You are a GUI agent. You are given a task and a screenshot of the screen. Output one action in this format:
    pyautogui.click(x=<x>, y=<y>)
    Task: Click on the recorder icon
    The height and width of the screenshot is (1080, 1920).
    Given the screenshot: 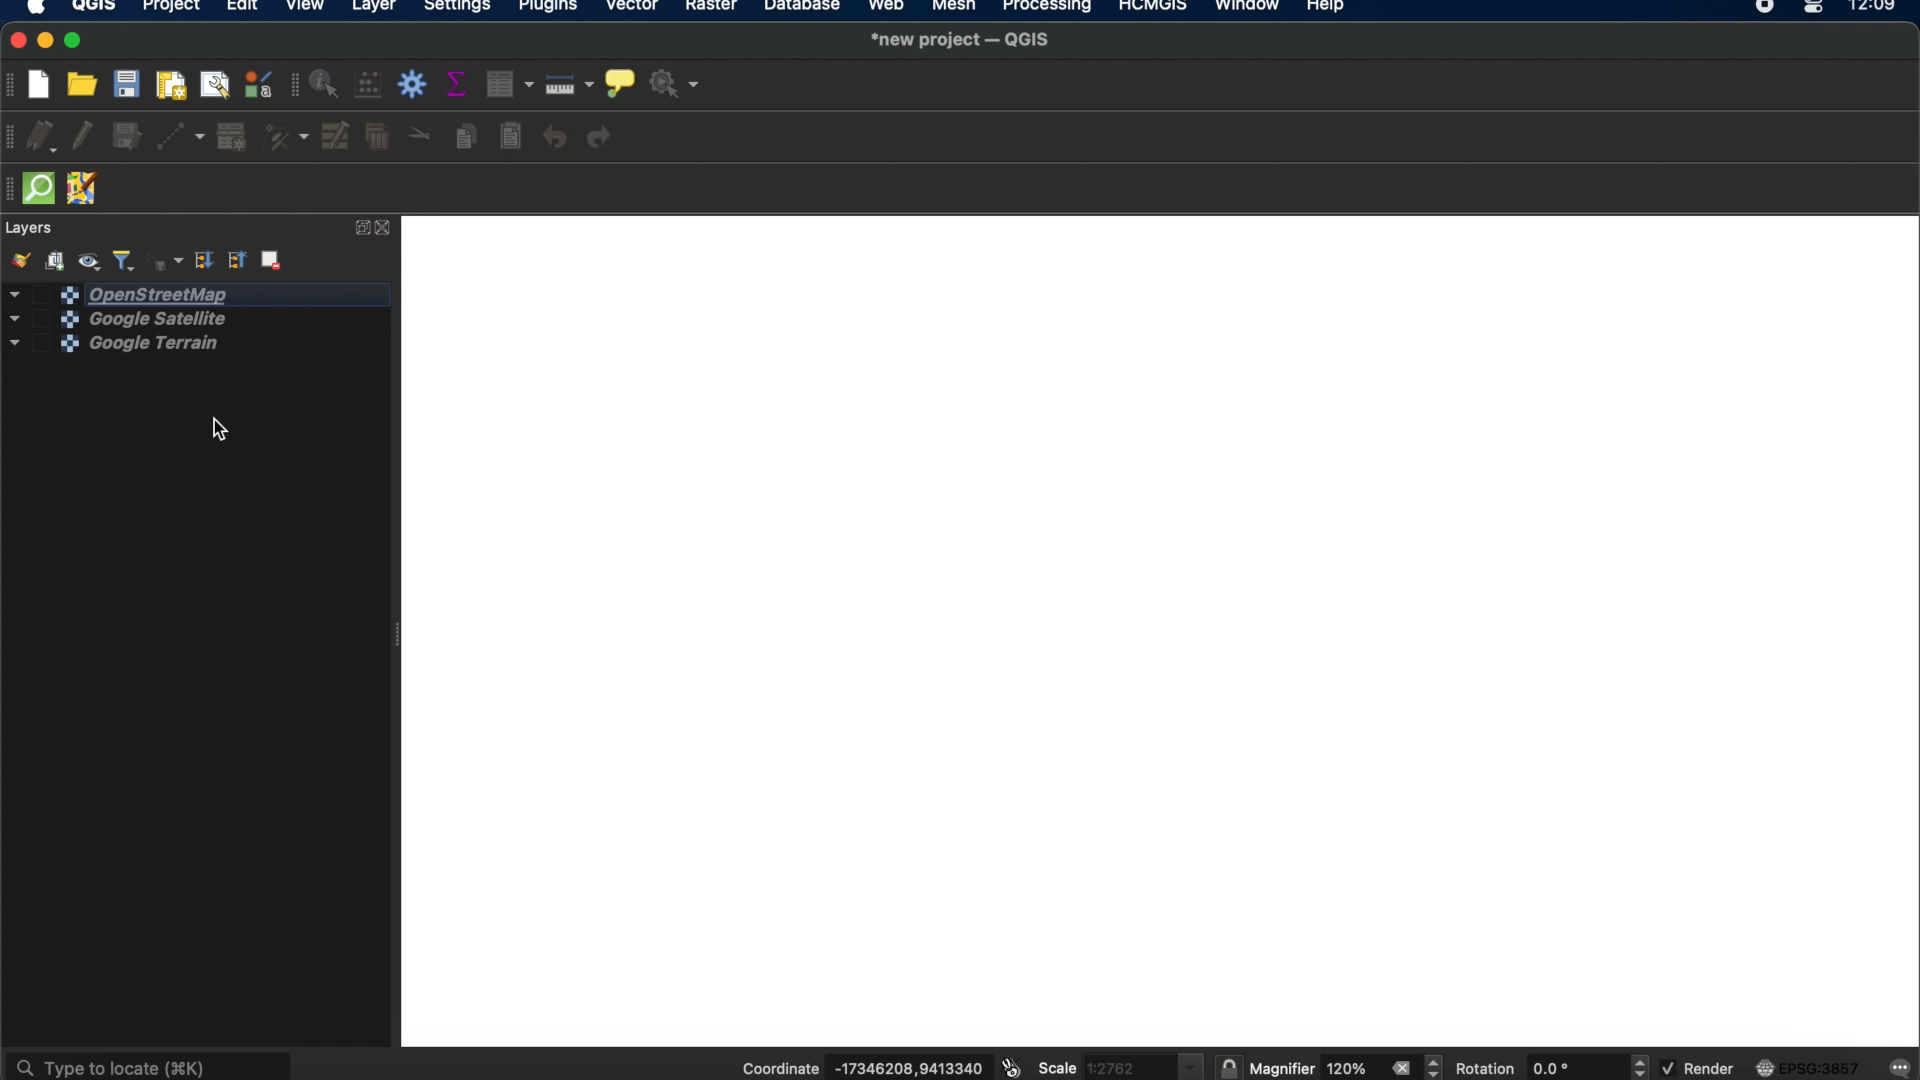 What is the action you would take?
    pyautogui.click(x=1766, y=8)
    